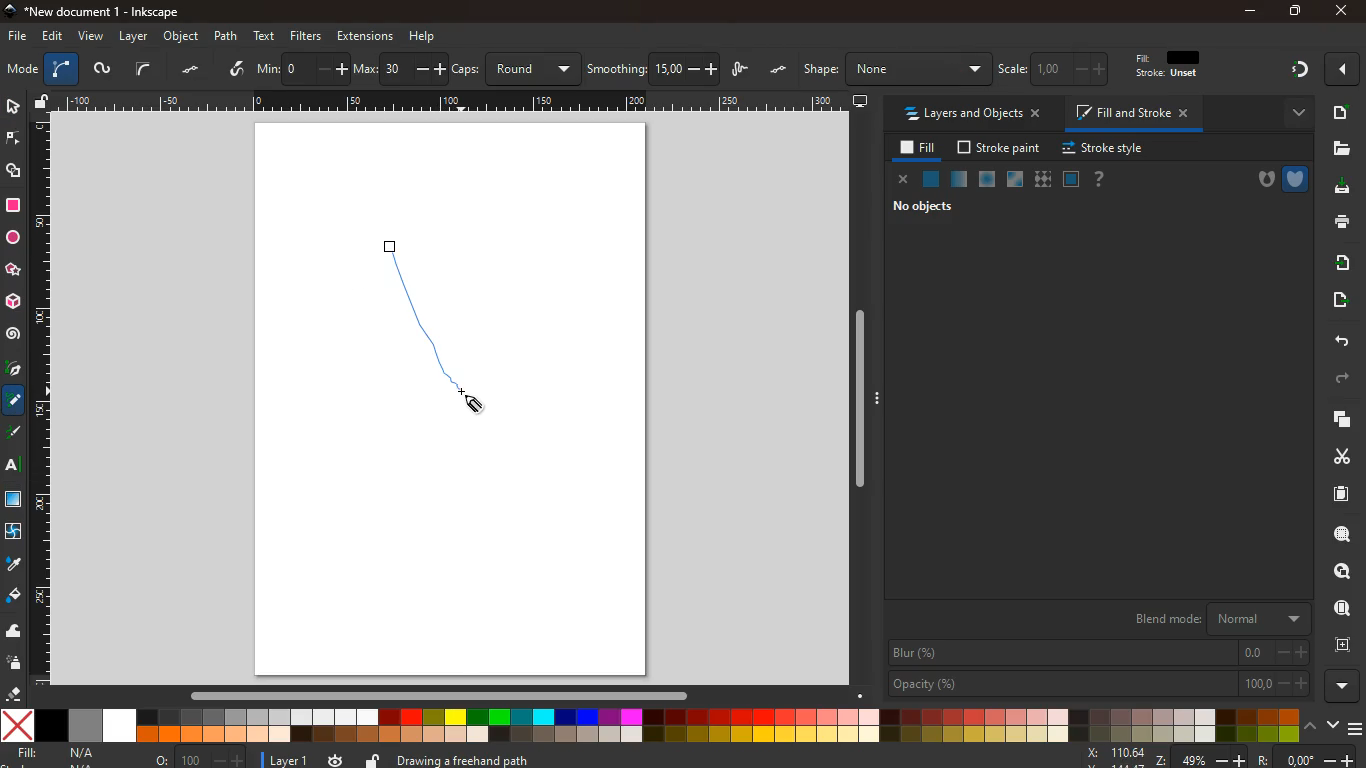 The image size is (1366, 768). Describe the element at coordinates (919, 149) in the screenshot. I see `fill` at that location.